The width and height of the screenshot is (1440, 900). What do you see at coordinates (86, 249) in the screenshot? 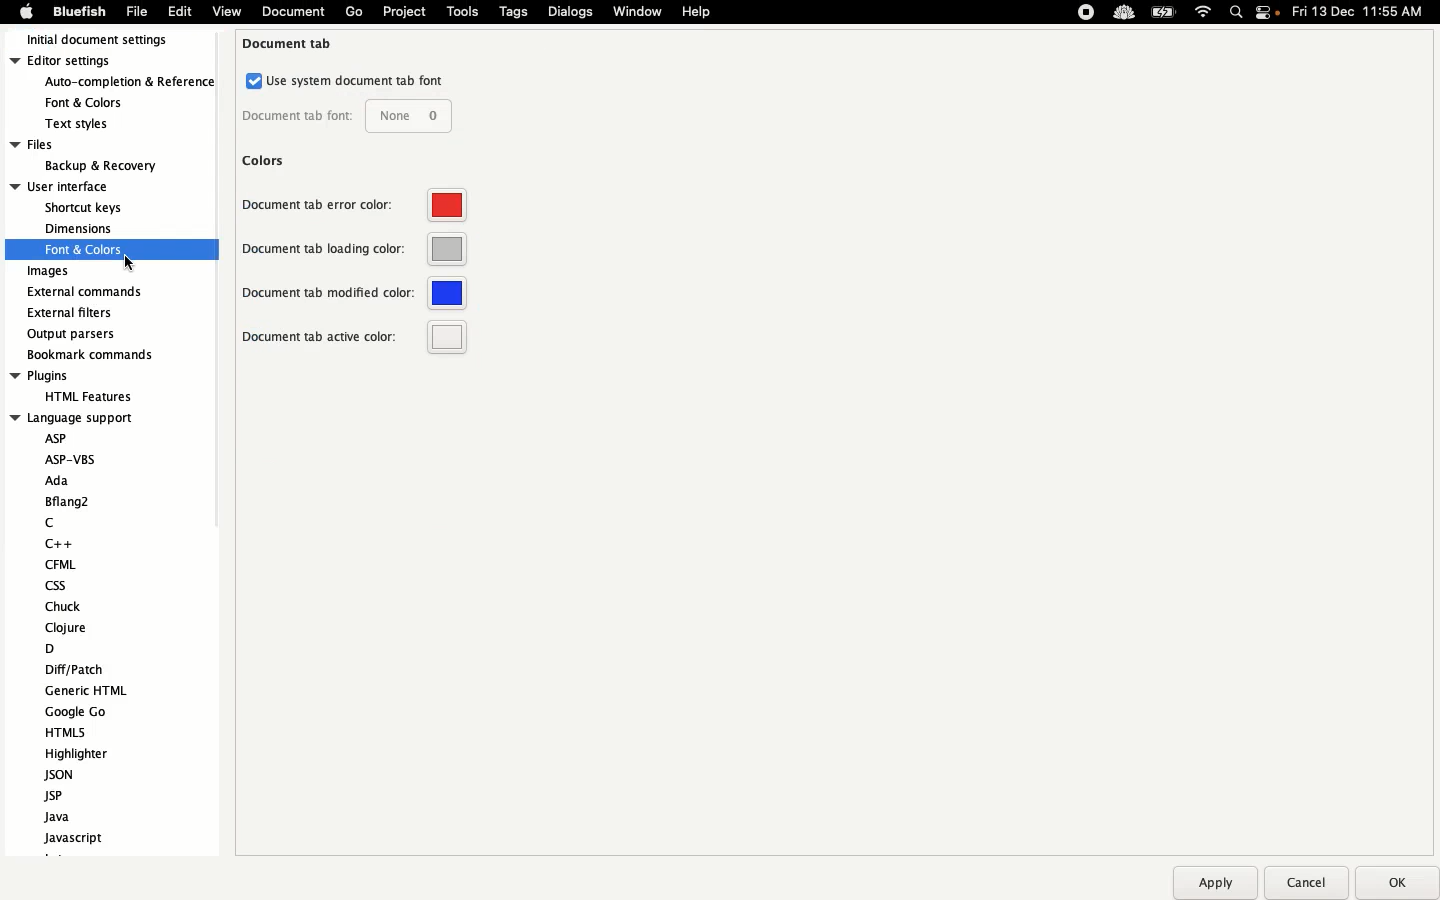
I see `fonts and colors` at bounding box center [86, 249].